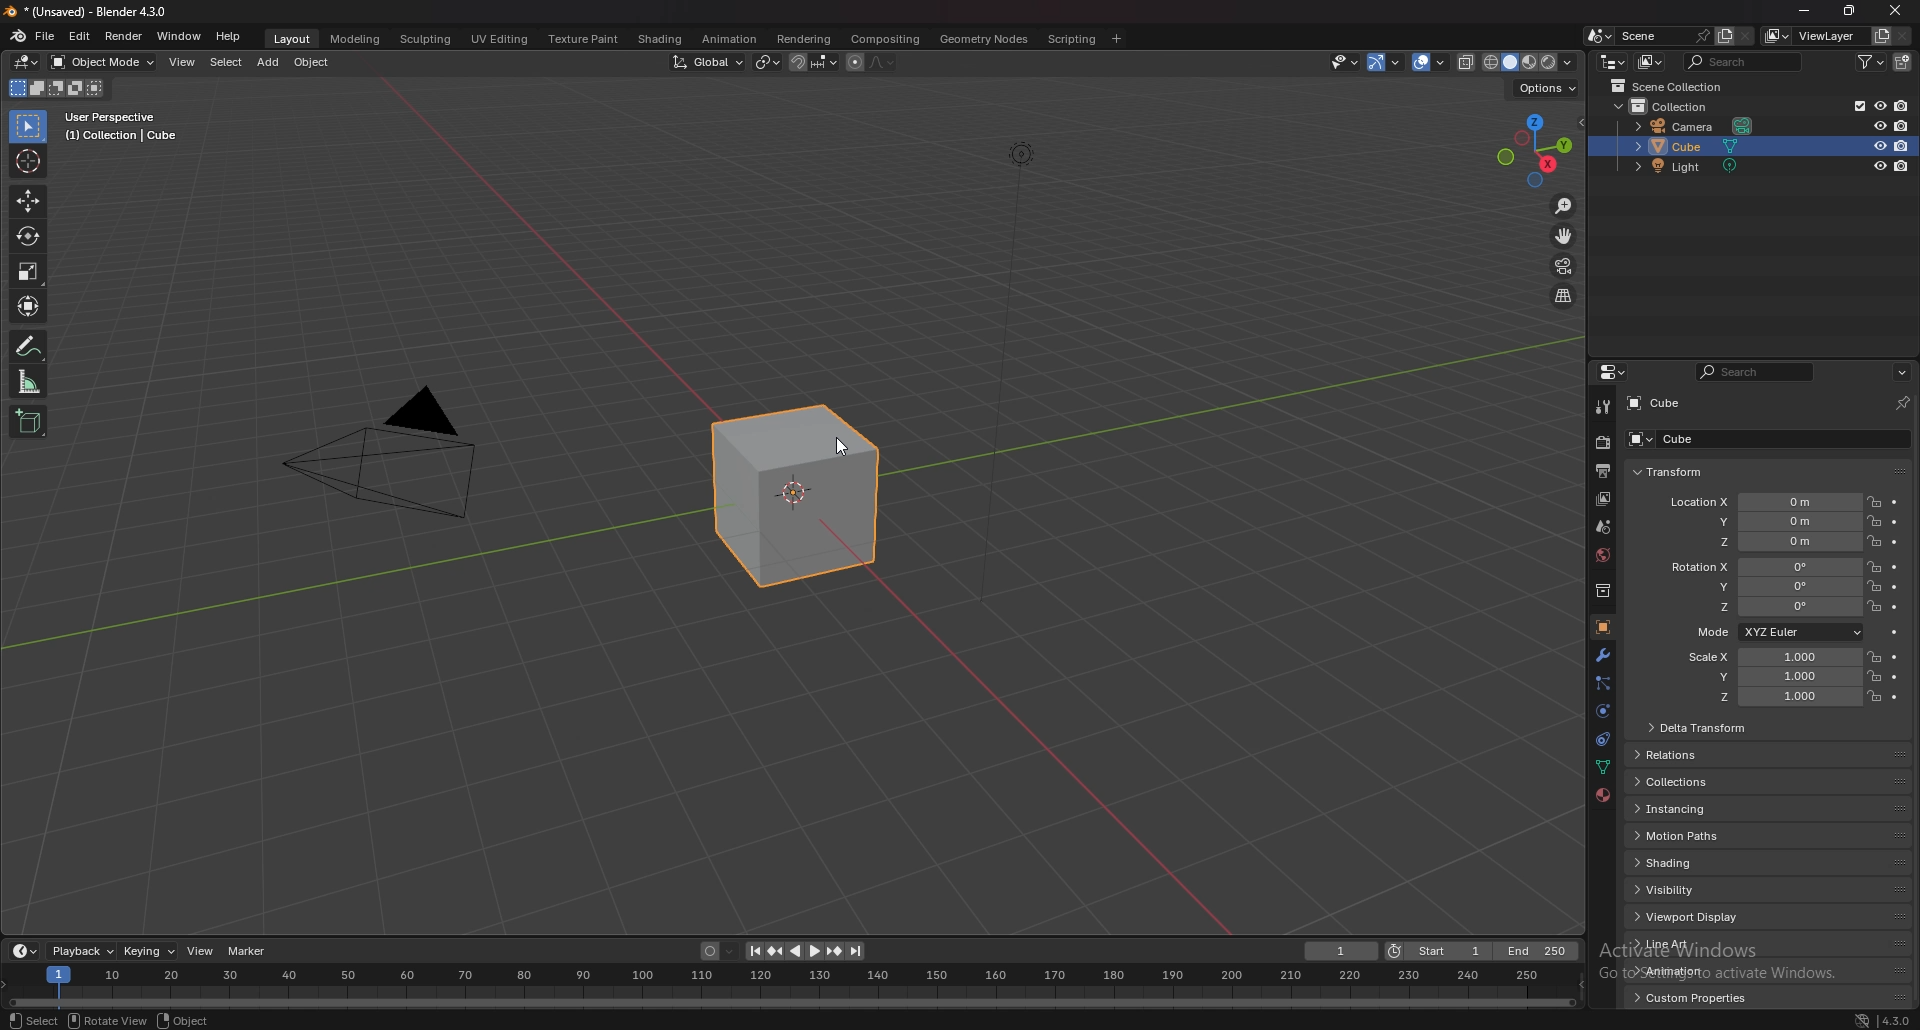 The width and height of the screenshot is (1920, 1030). I want to click on view, so click(200, 949).